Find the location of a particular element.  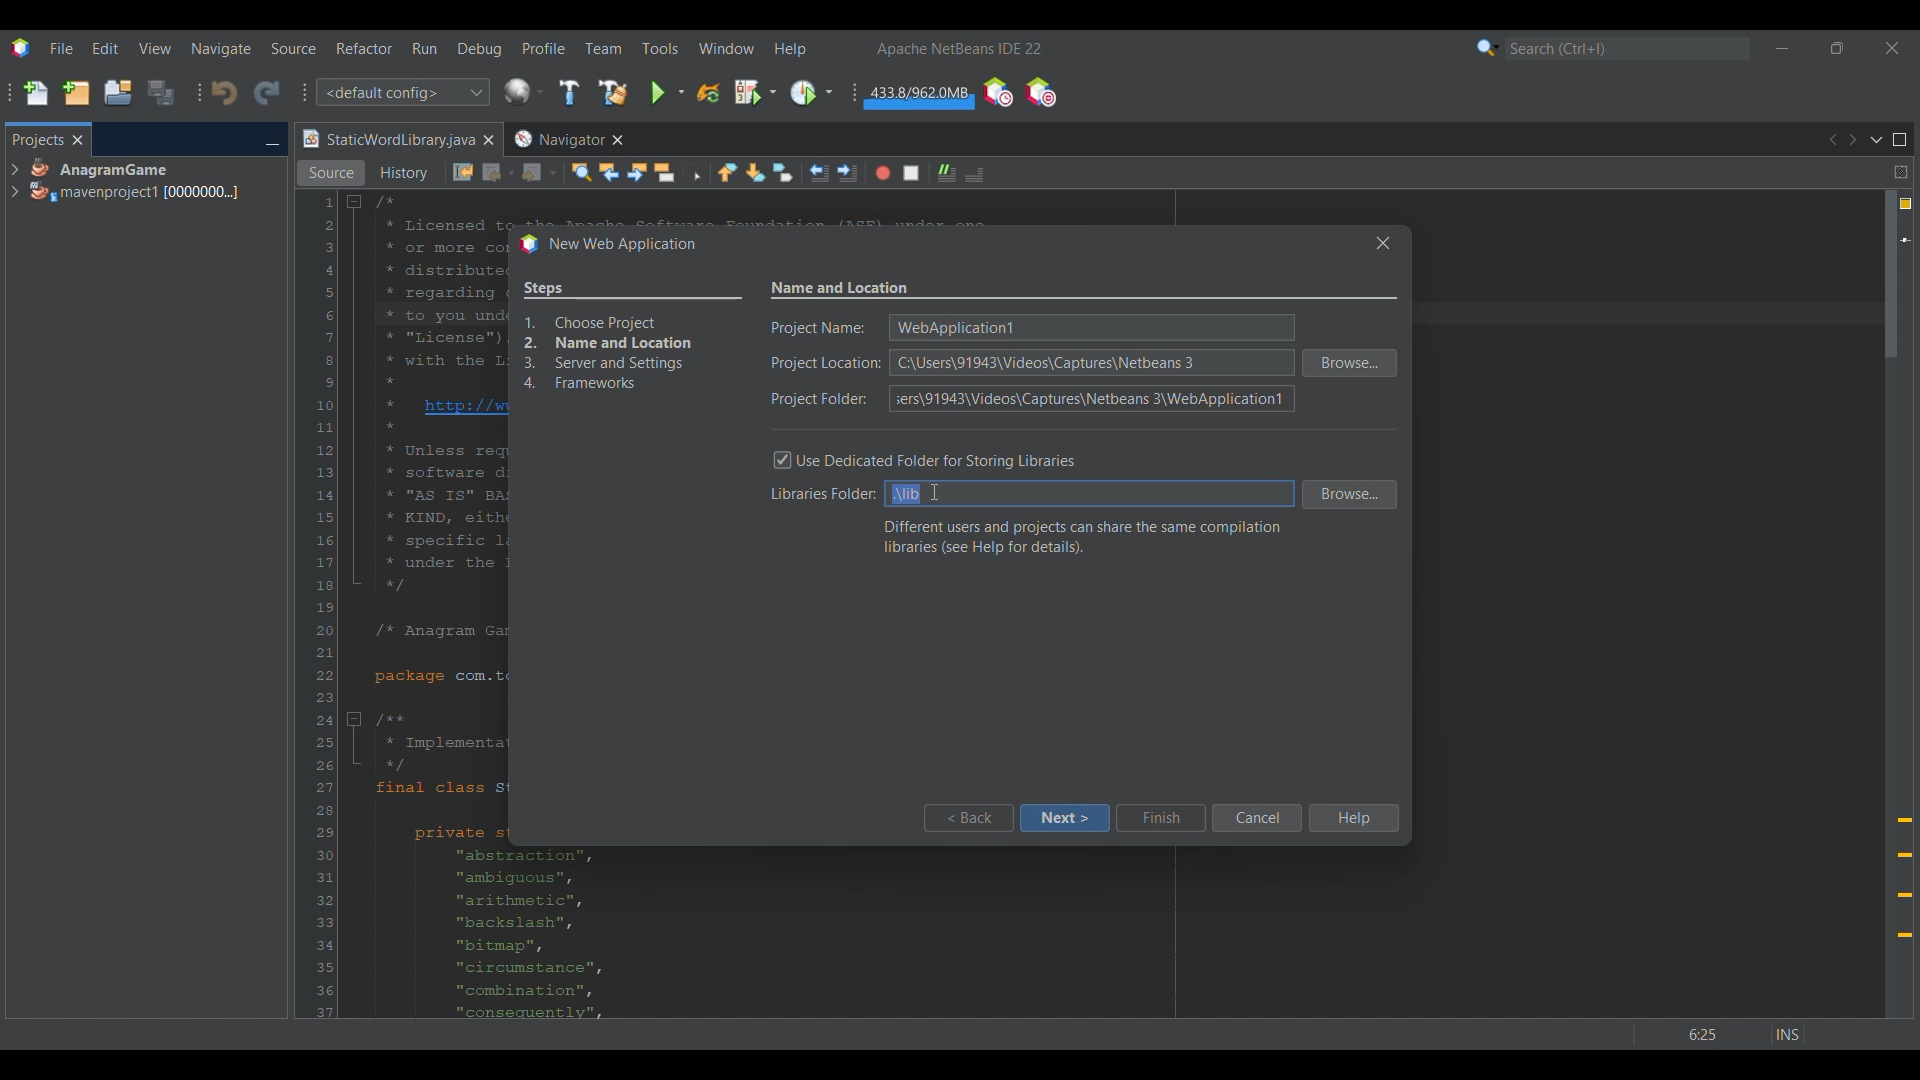

View menu is located at coordinates (155, 48).